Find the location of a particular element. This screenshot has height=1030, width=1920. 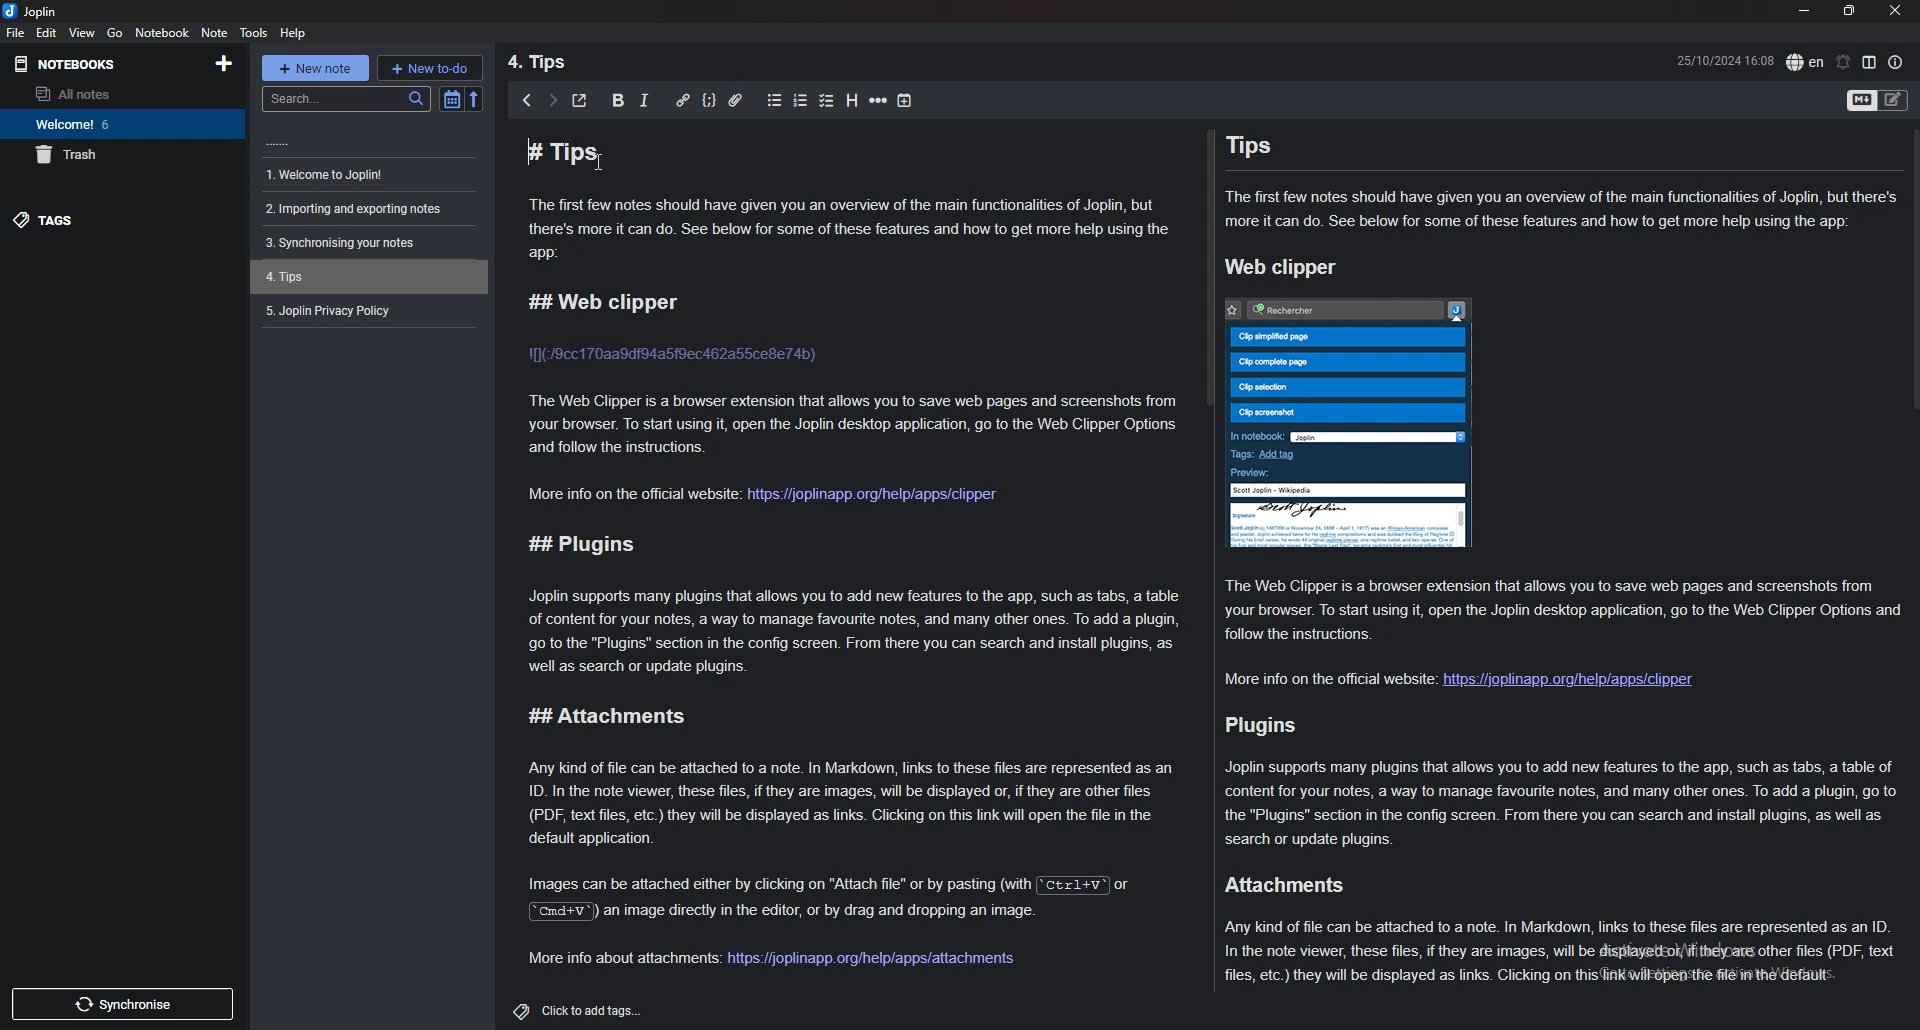

Trash is located at coordinates (68, 155).